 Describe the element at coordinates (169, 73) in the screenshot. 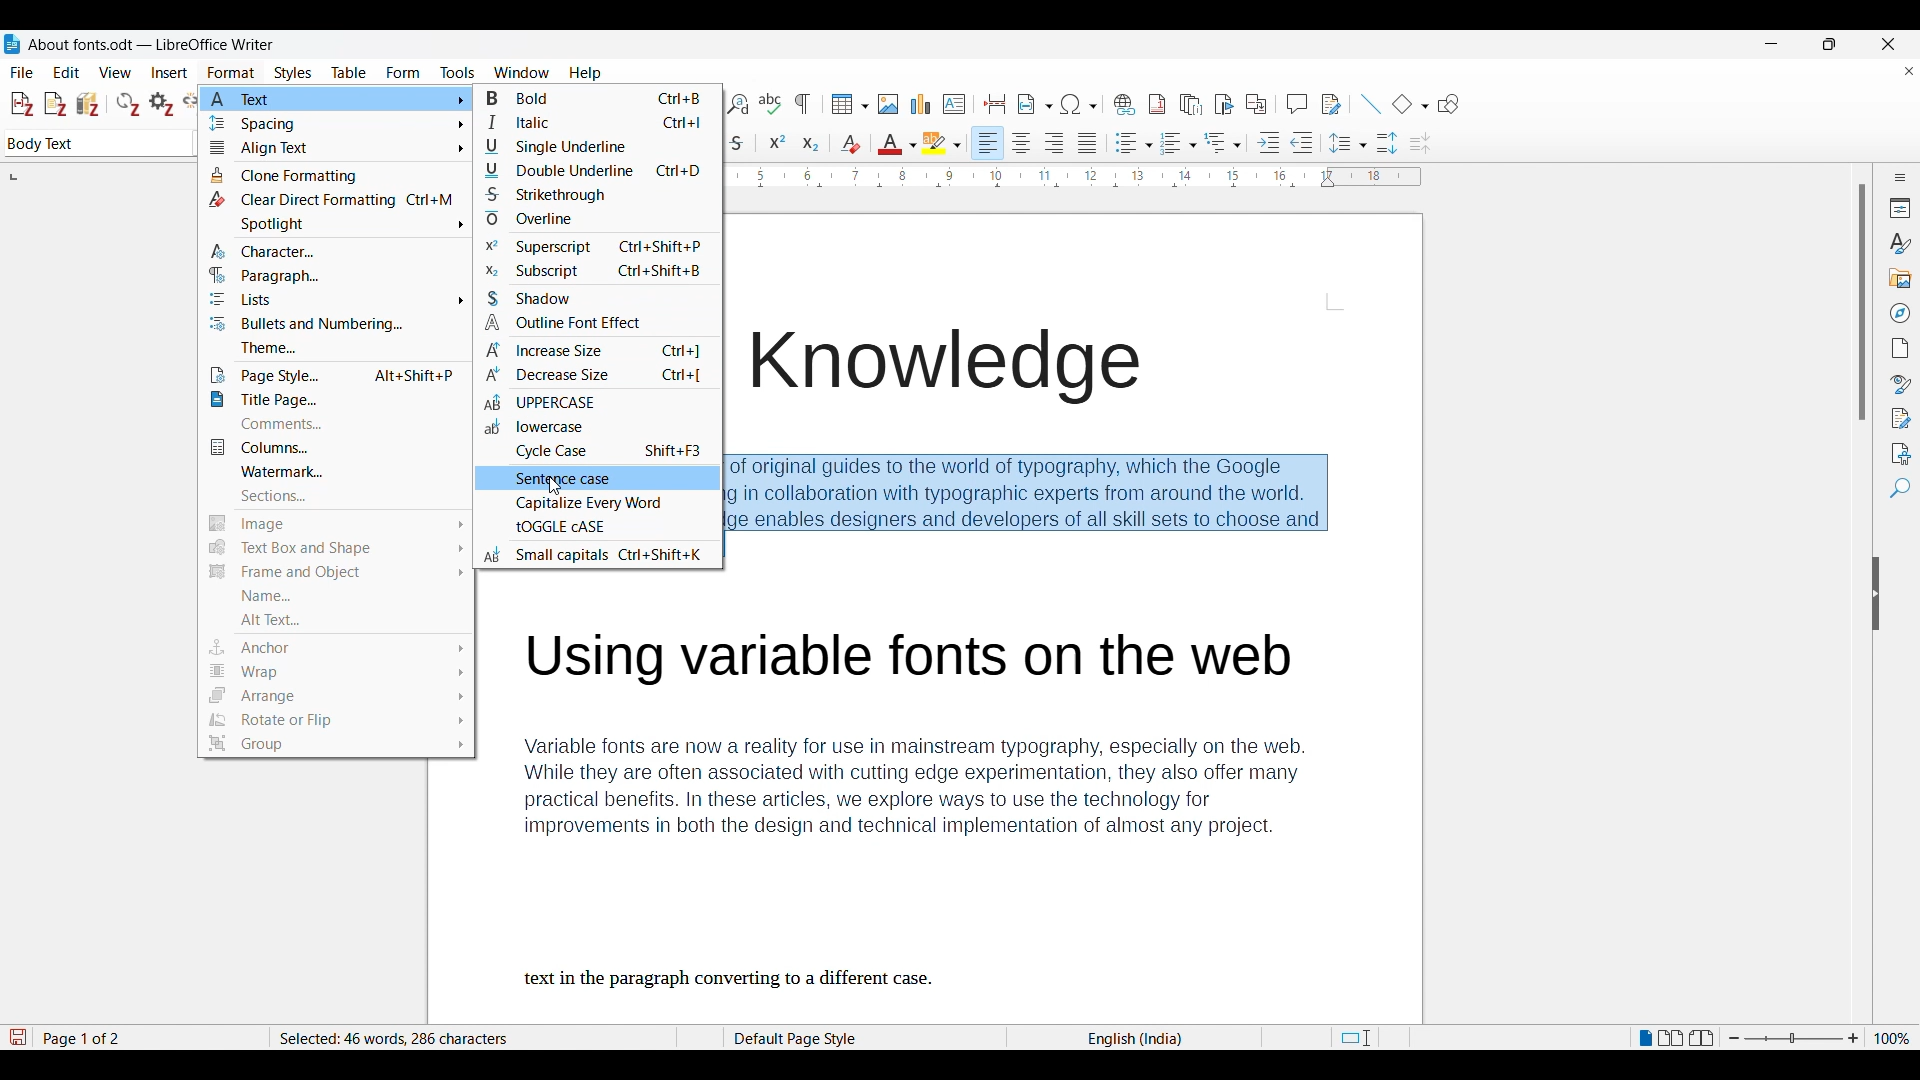

I see `Insert menu` at that location.